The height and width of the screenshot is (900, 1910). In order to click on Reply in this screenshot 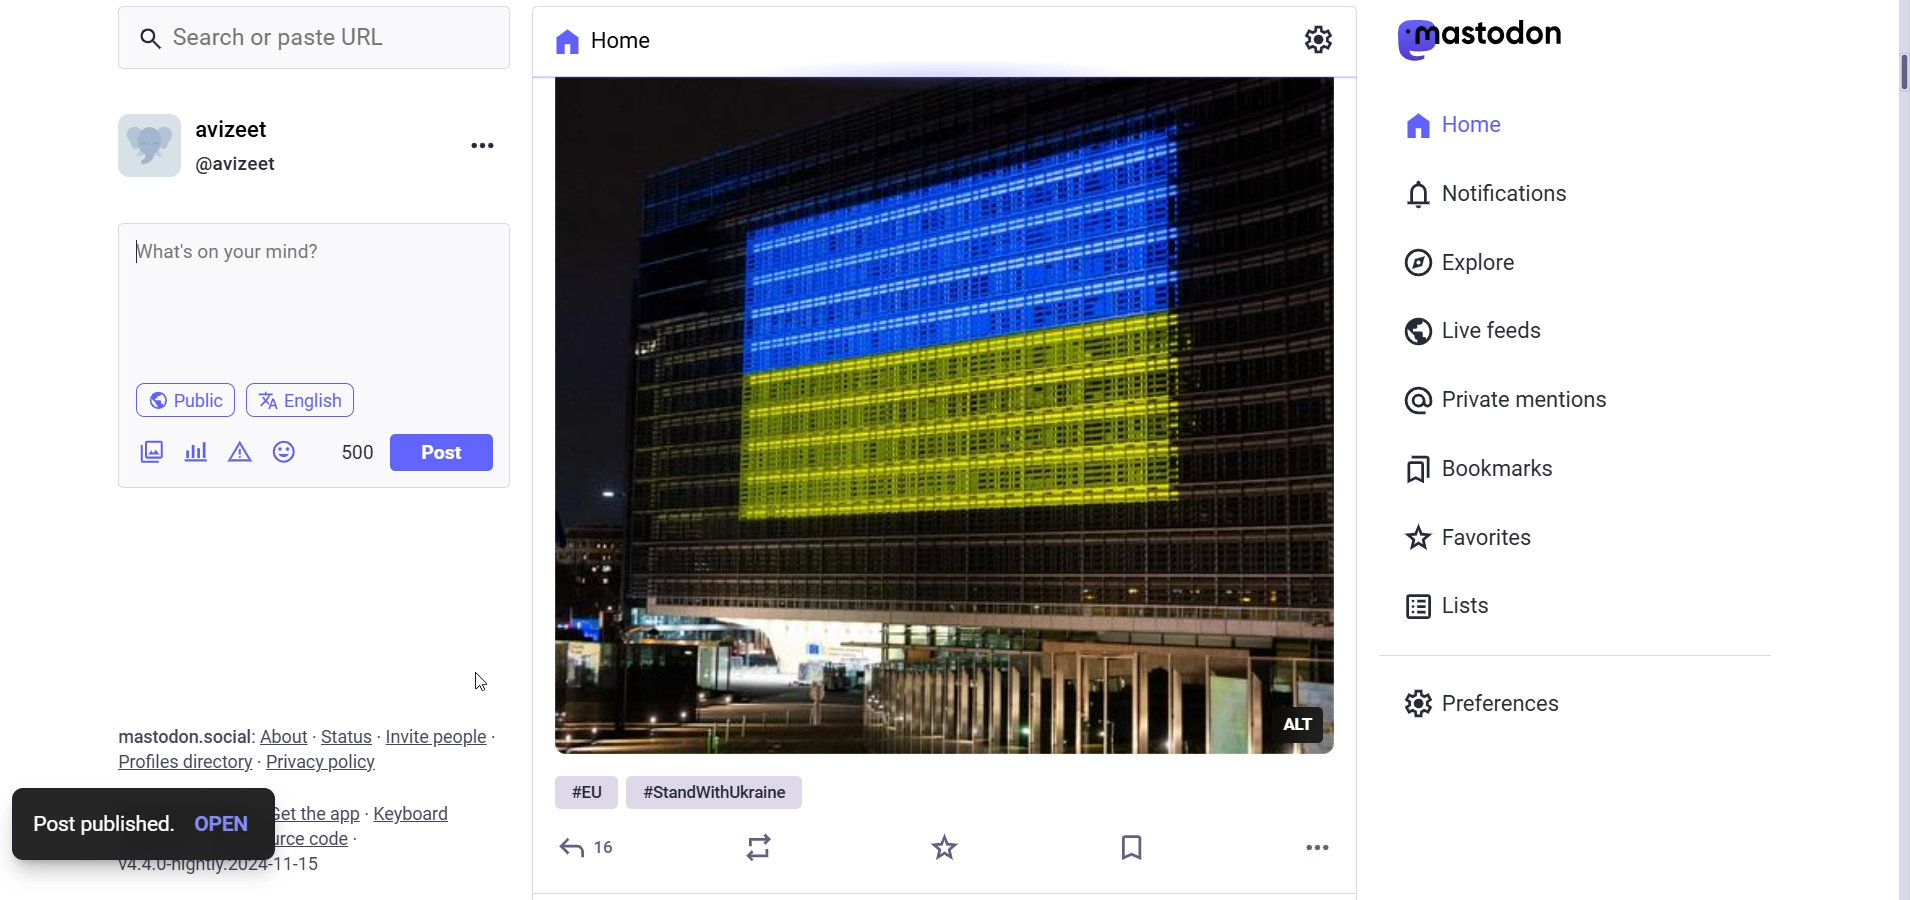, I will do `click(591, 847)`.